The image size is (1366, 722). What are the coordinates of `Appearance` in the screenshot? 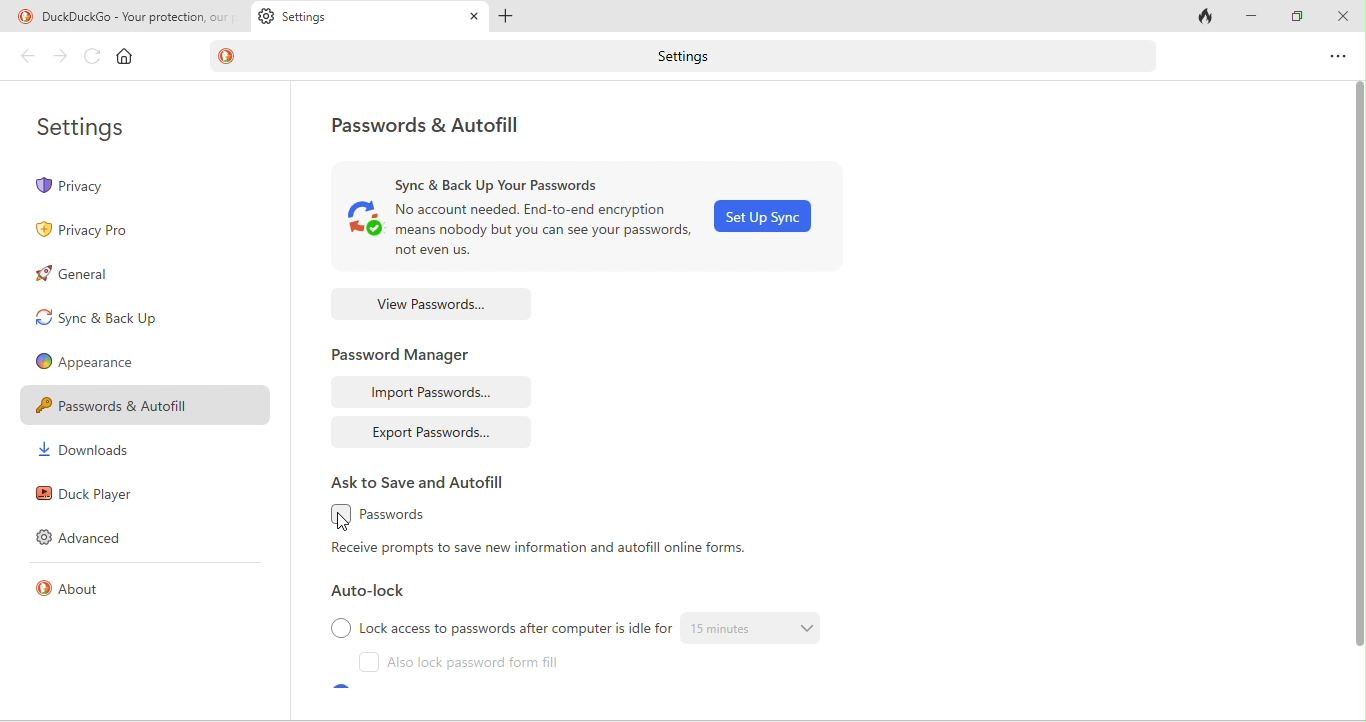 It's located at (107, 365).